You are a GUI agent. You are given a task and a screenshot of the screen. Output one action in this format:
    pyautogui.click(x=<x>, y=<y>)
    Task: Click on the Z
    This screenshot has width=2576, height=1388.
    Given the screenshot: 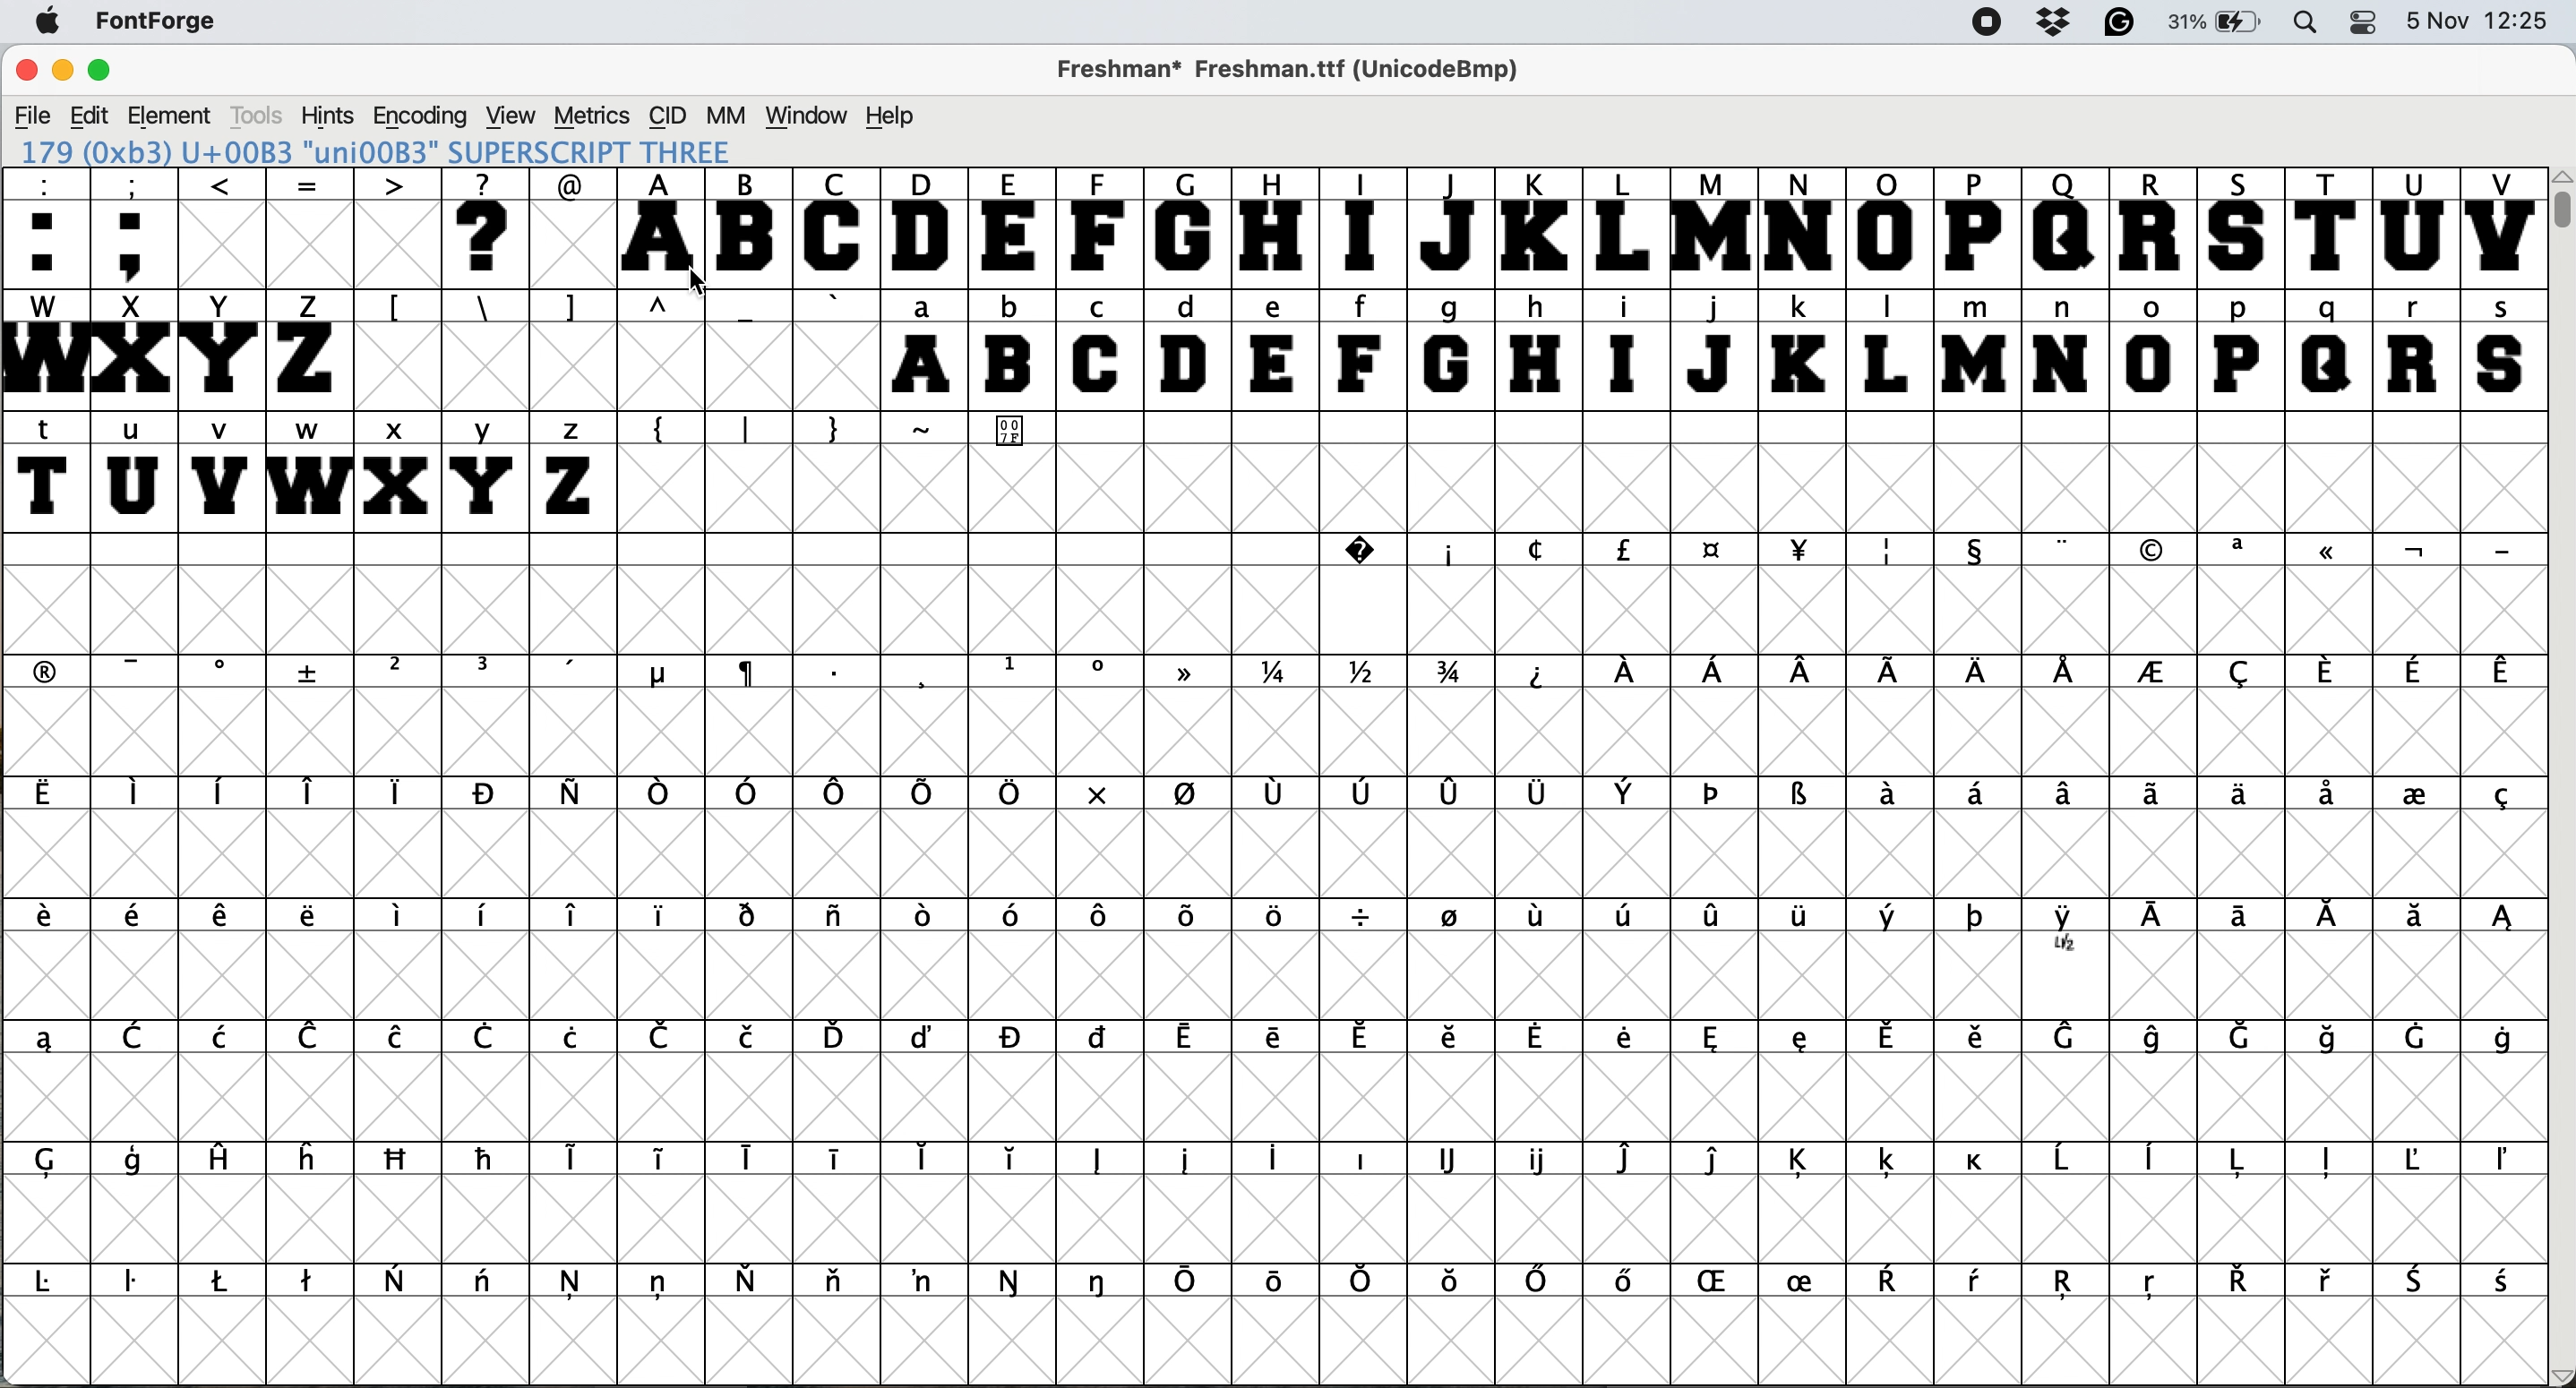 What is the action you would take?
    pyautogui.click(x=310, y=348)
    